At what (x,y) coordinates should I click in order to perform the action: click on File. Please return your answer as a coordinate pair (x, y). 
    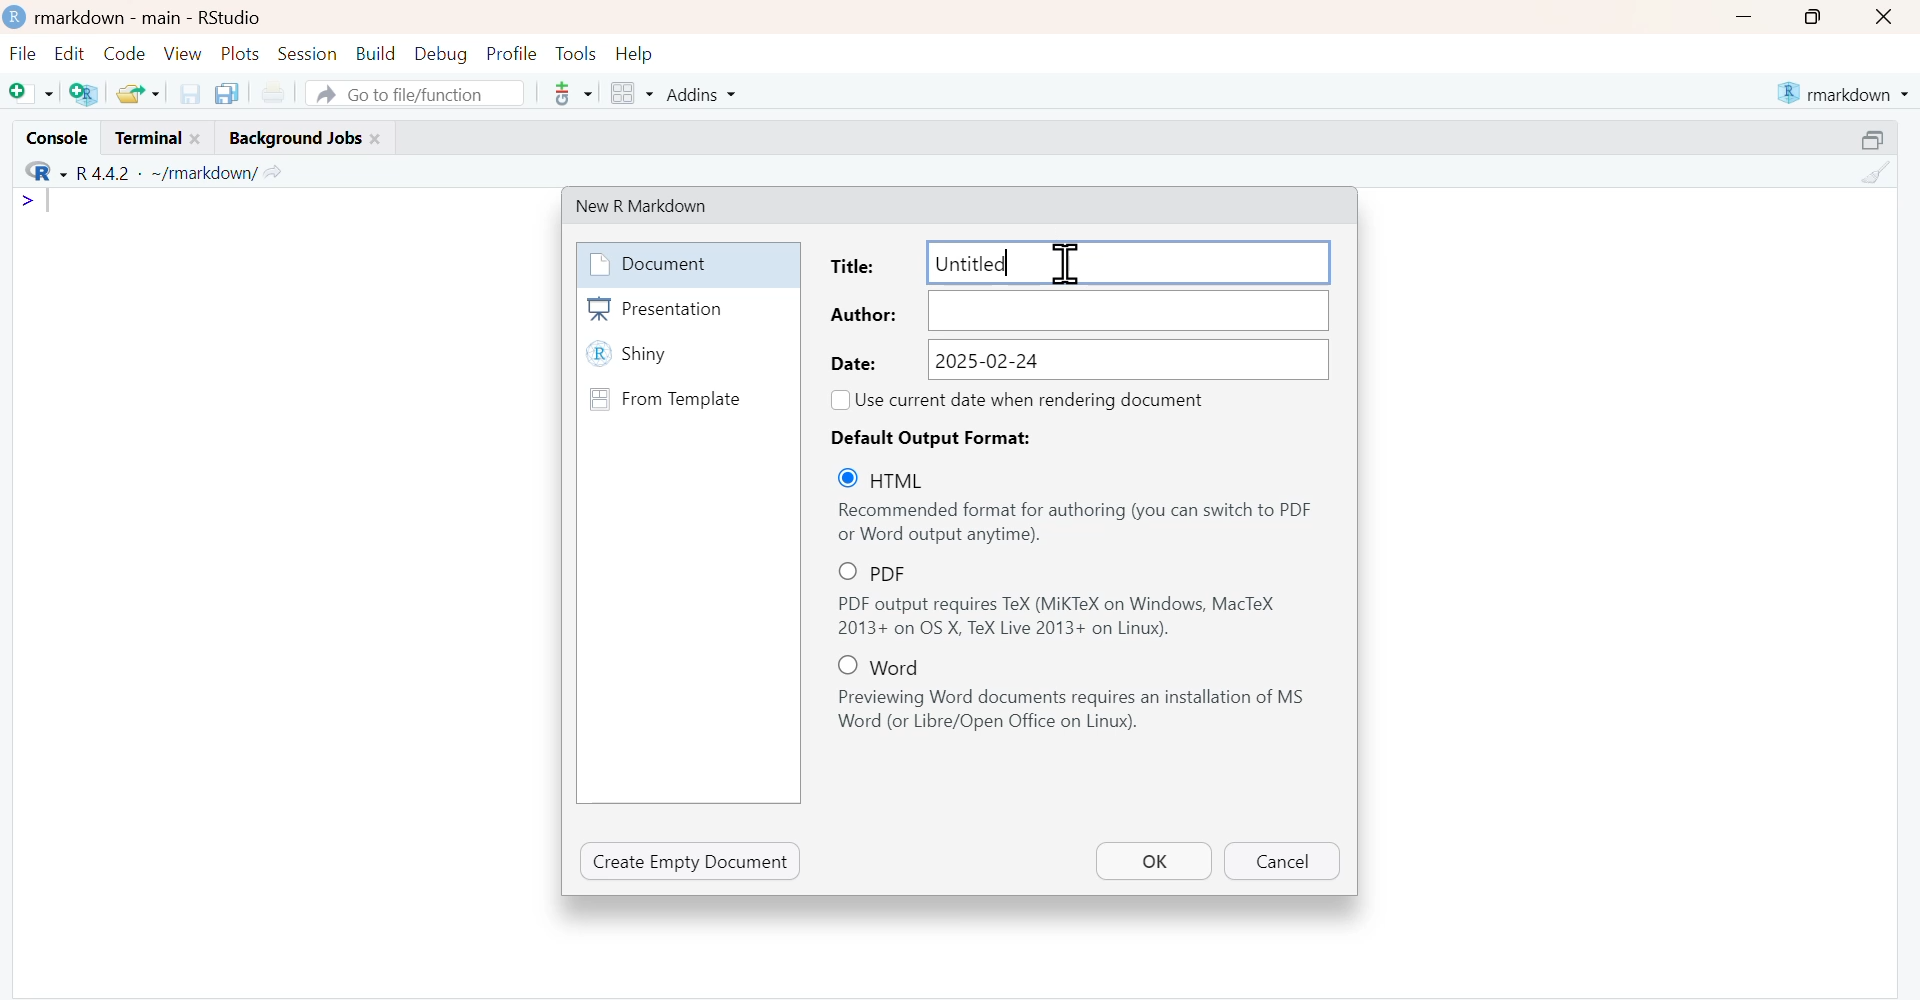
    Looking at the image, I should click on (24, 55).